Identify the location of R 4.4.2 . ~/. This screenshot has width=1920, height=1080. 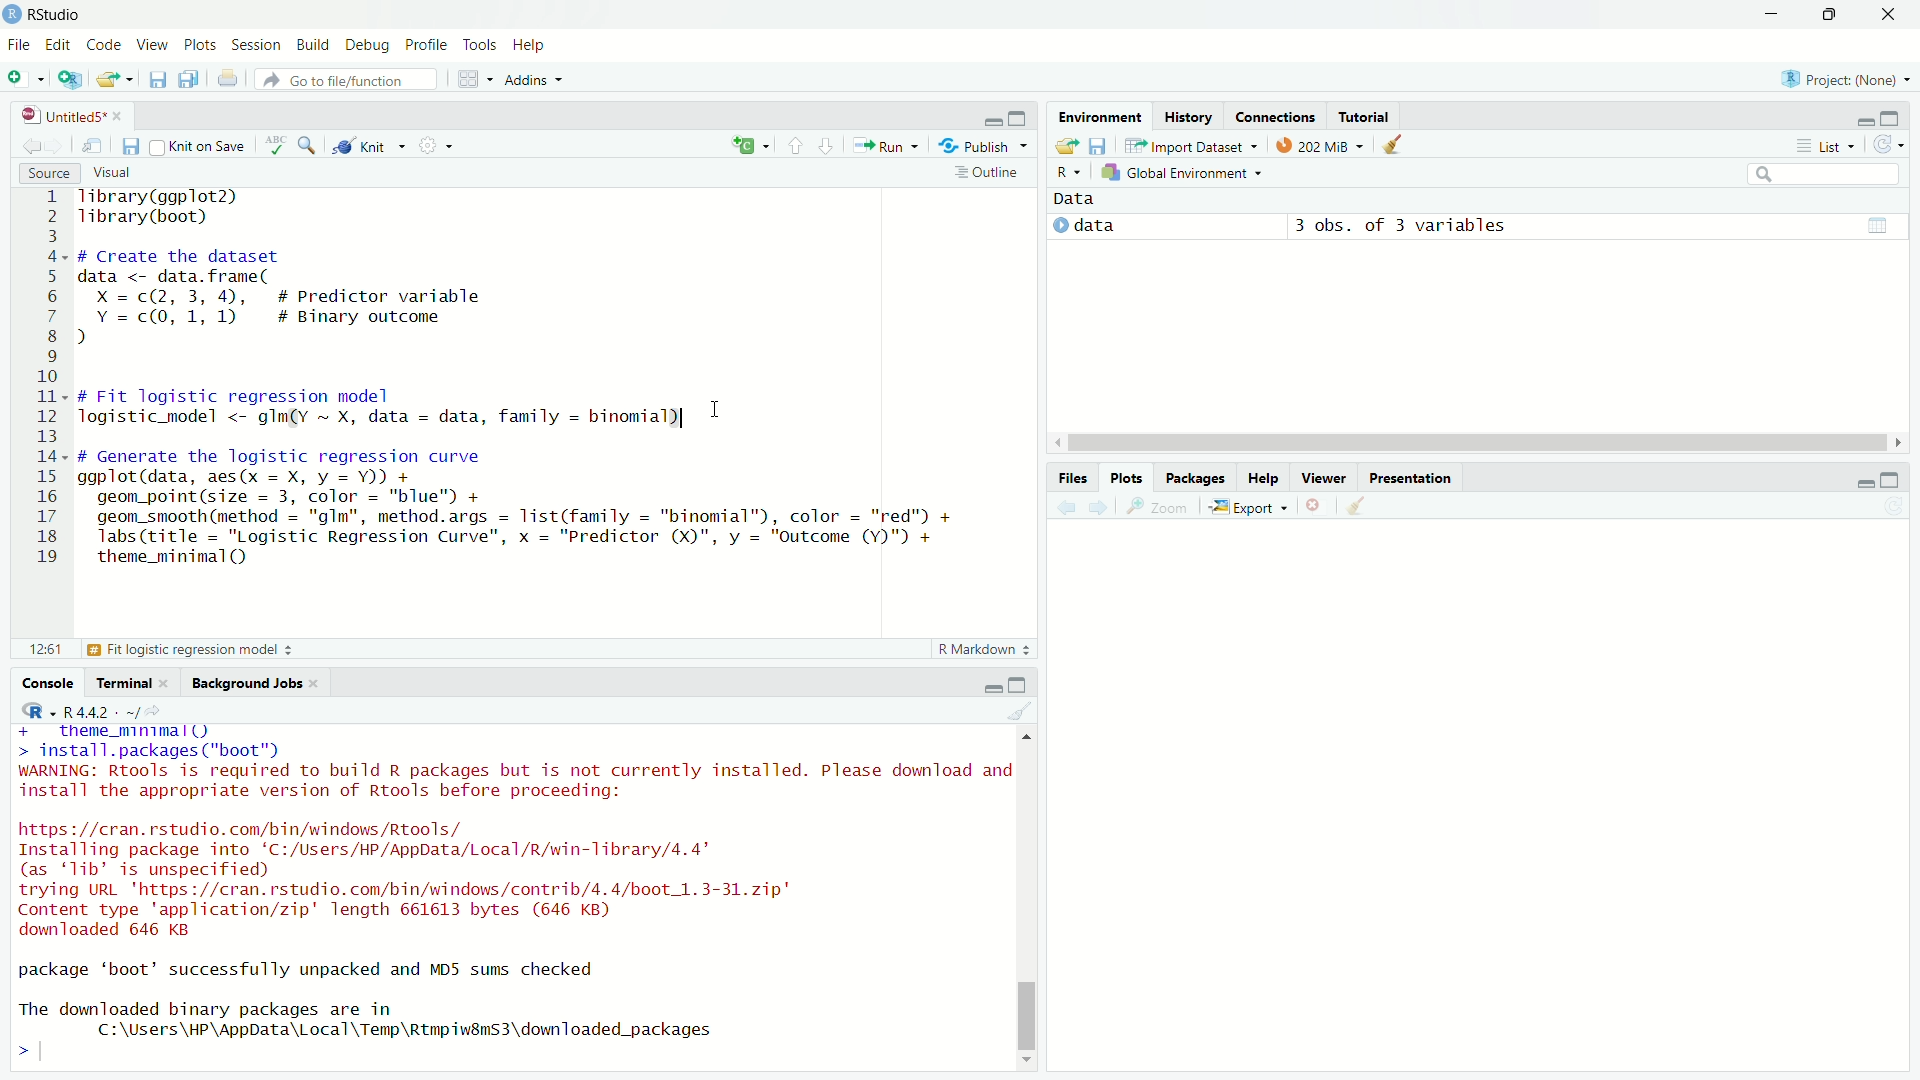
(101, 711).